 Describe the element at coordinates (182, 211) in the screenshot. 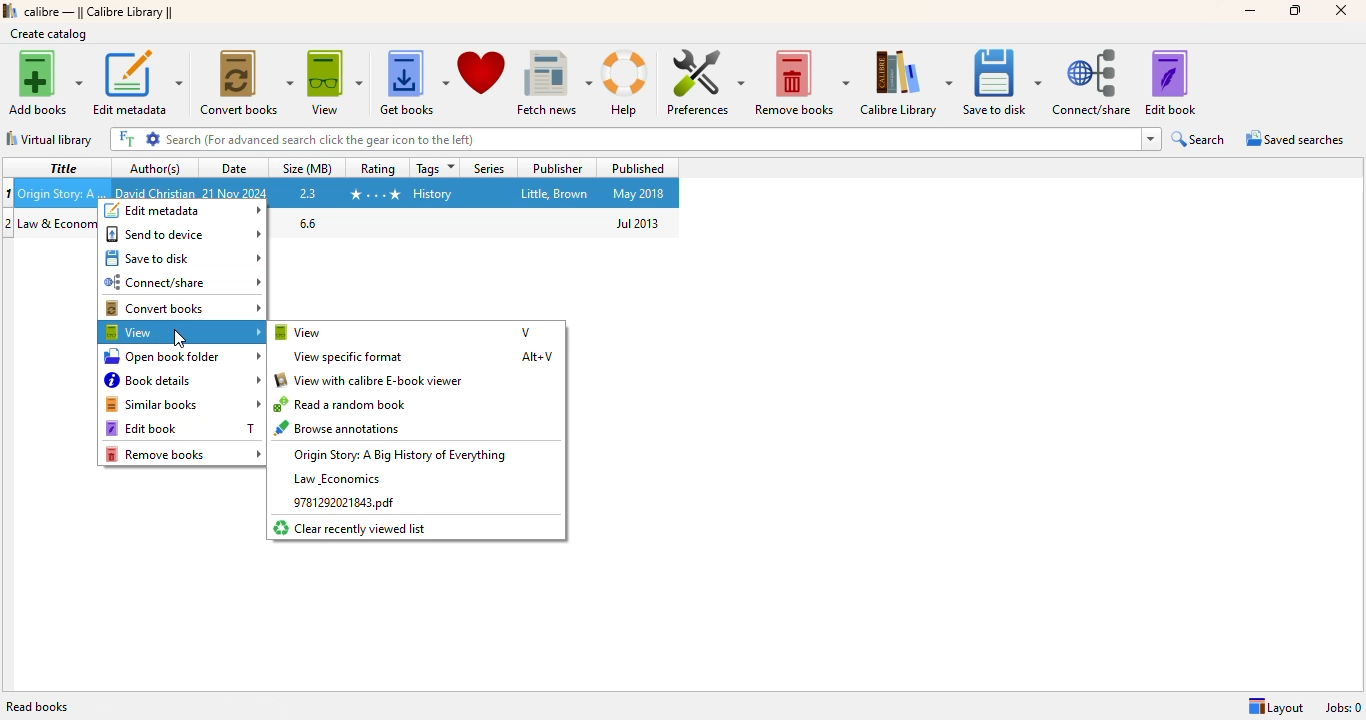

I see `edit metadata` at that location.